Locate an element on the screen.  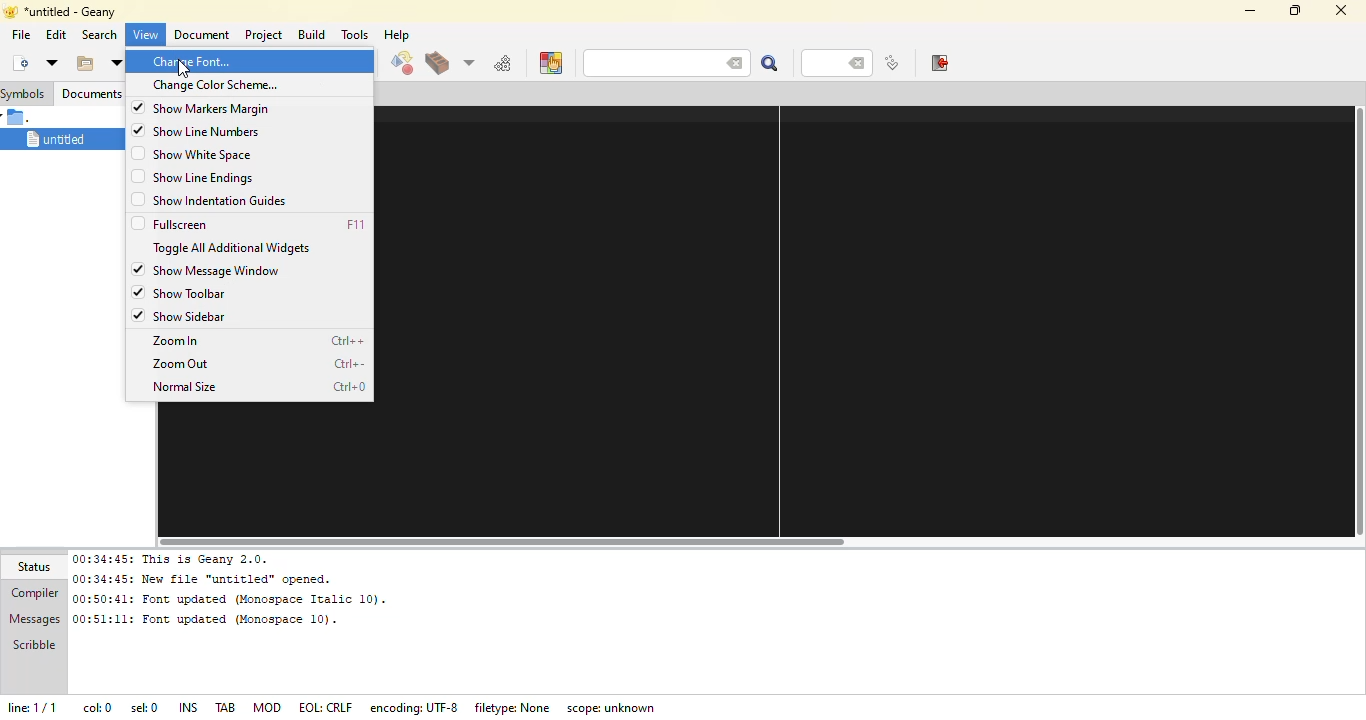
enabled is located at coordinates (141, 315).